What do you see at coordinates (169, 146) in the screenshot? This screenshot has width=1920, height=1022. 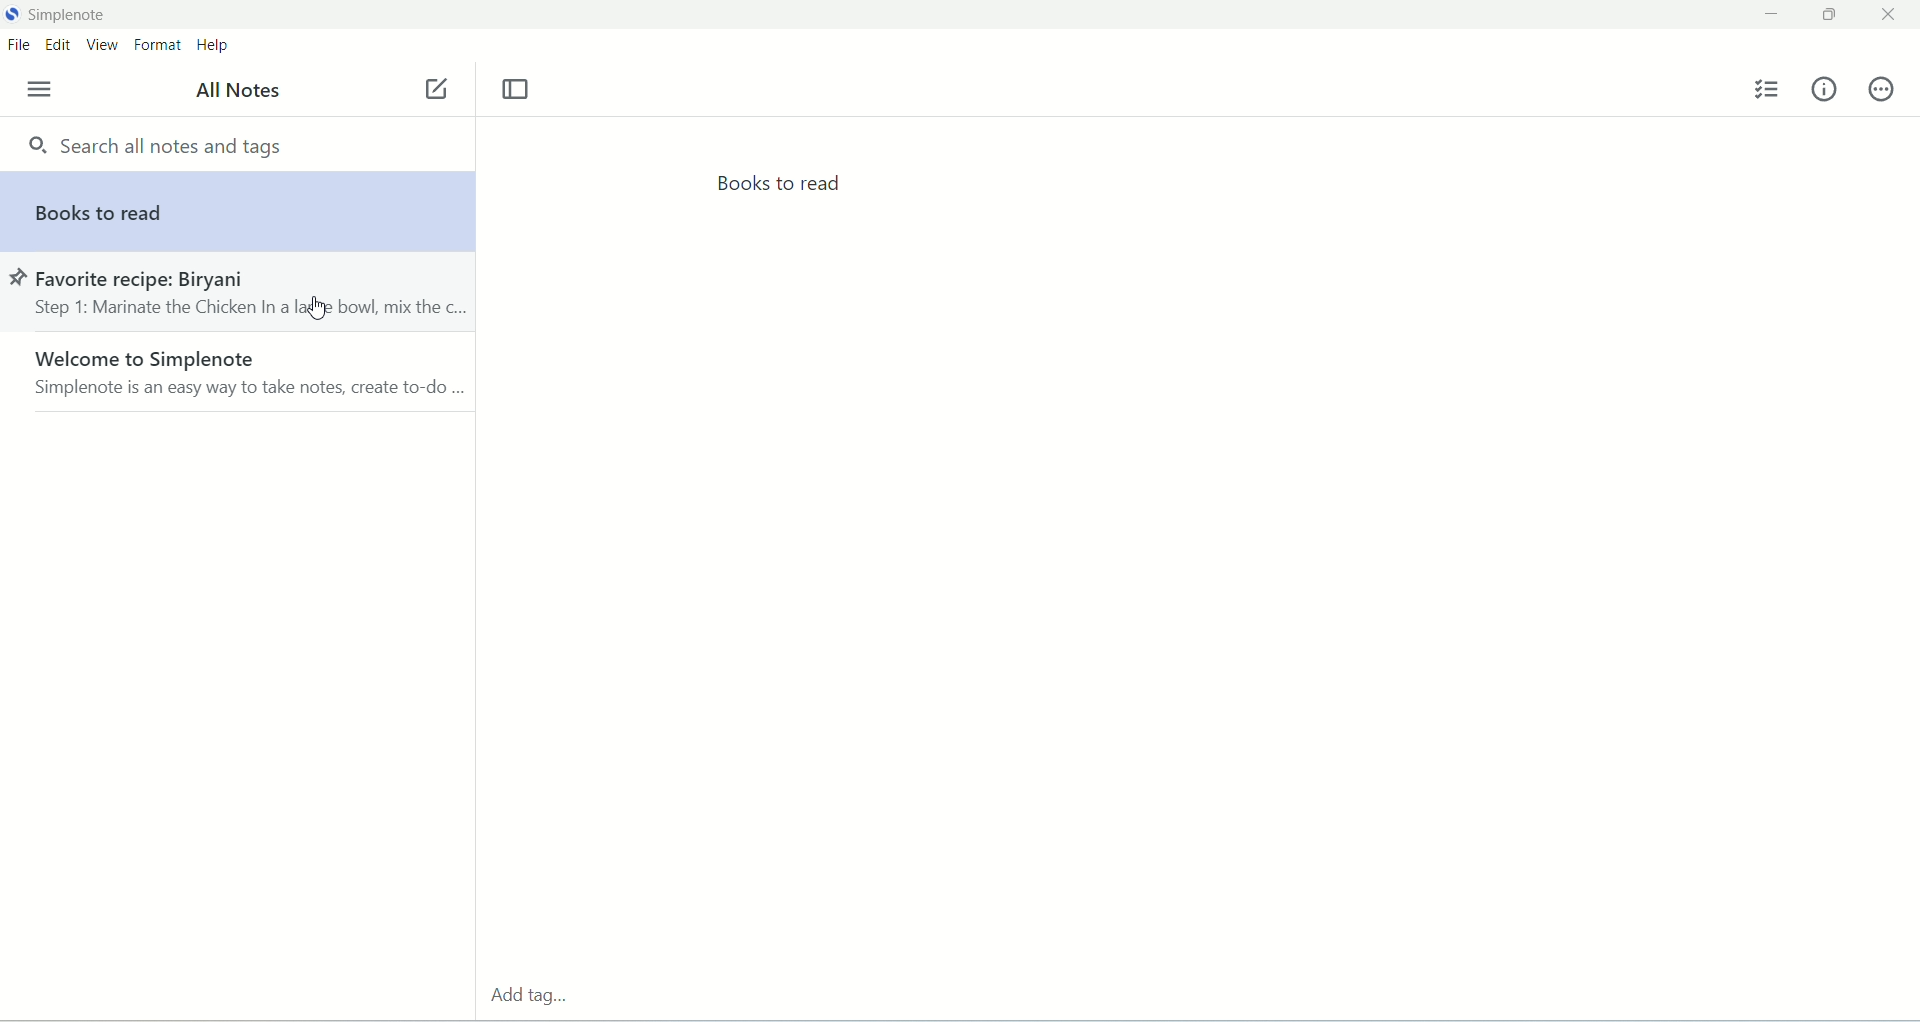 I see `search all notes and tags` at bounding box center [169, 146].